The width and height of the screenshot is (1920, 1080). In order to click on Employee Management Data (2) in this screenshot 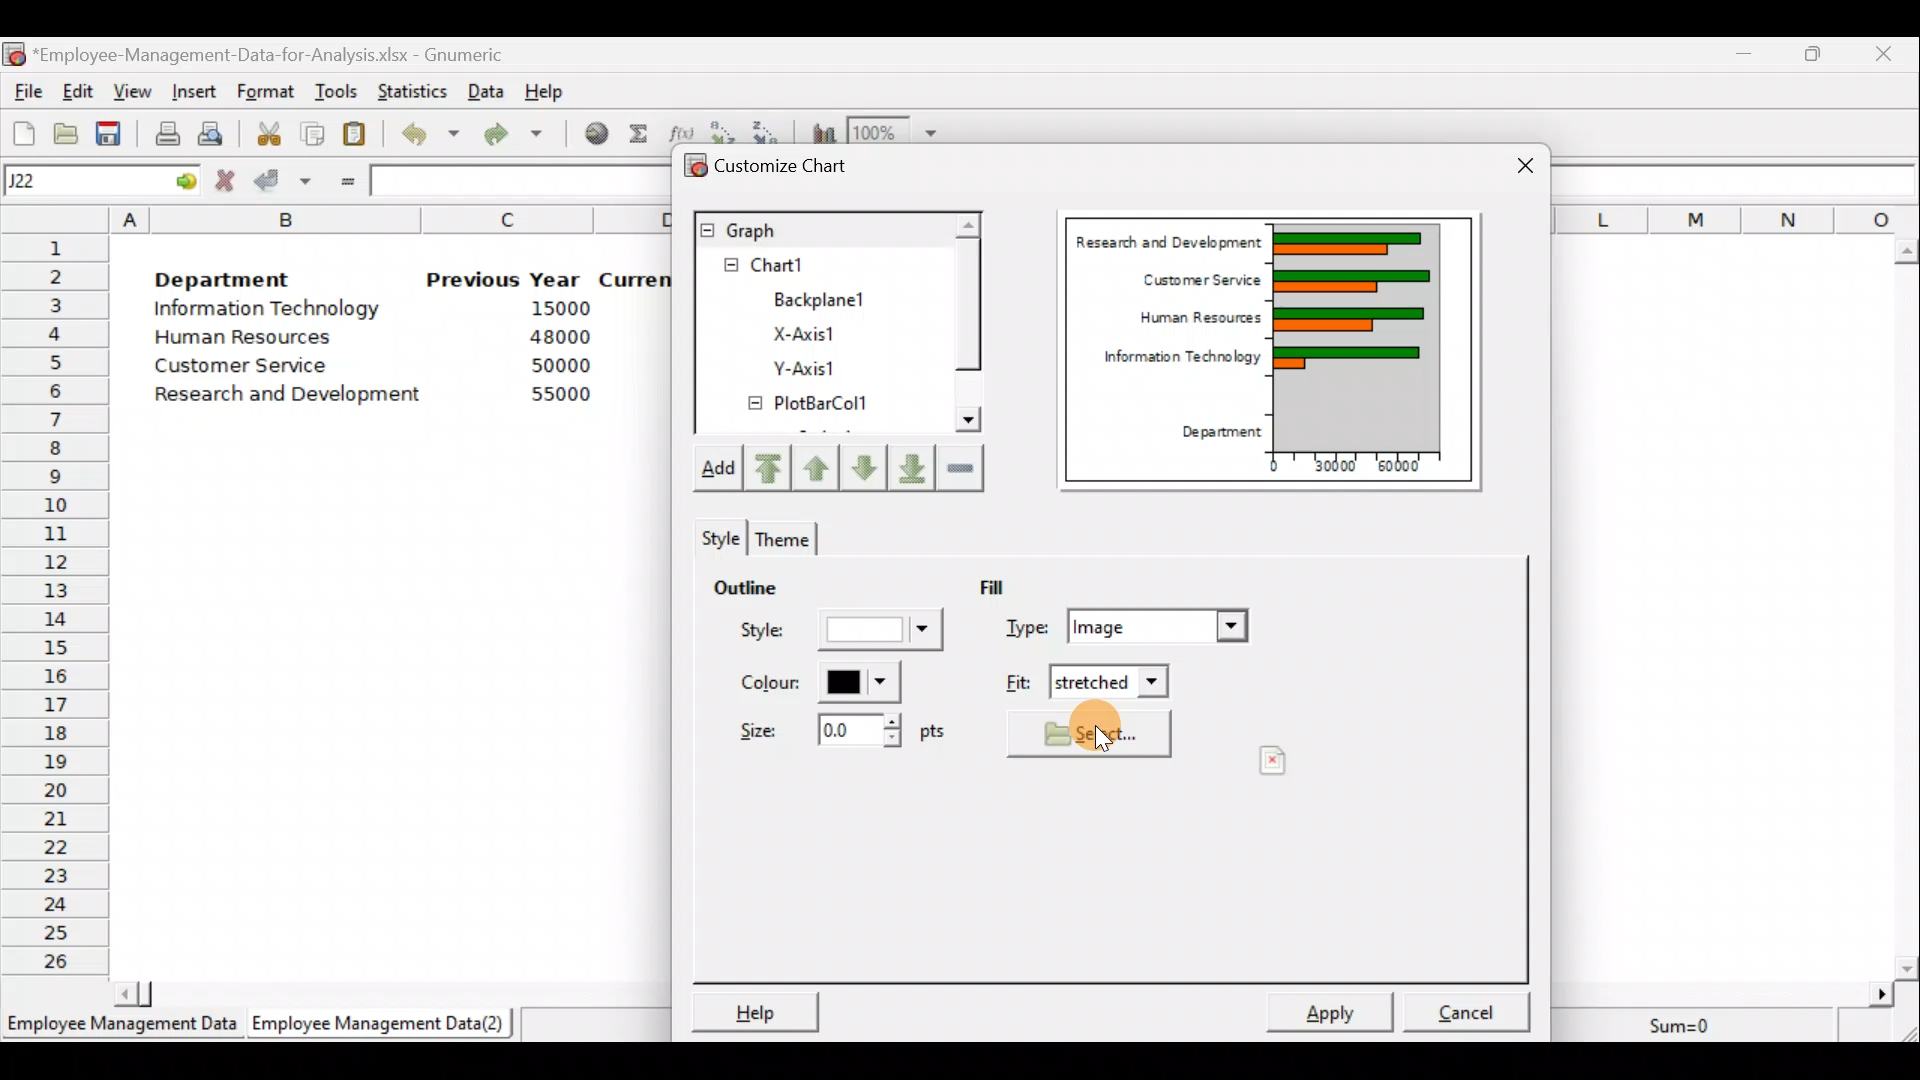, I will do `click(382, 1024)`.